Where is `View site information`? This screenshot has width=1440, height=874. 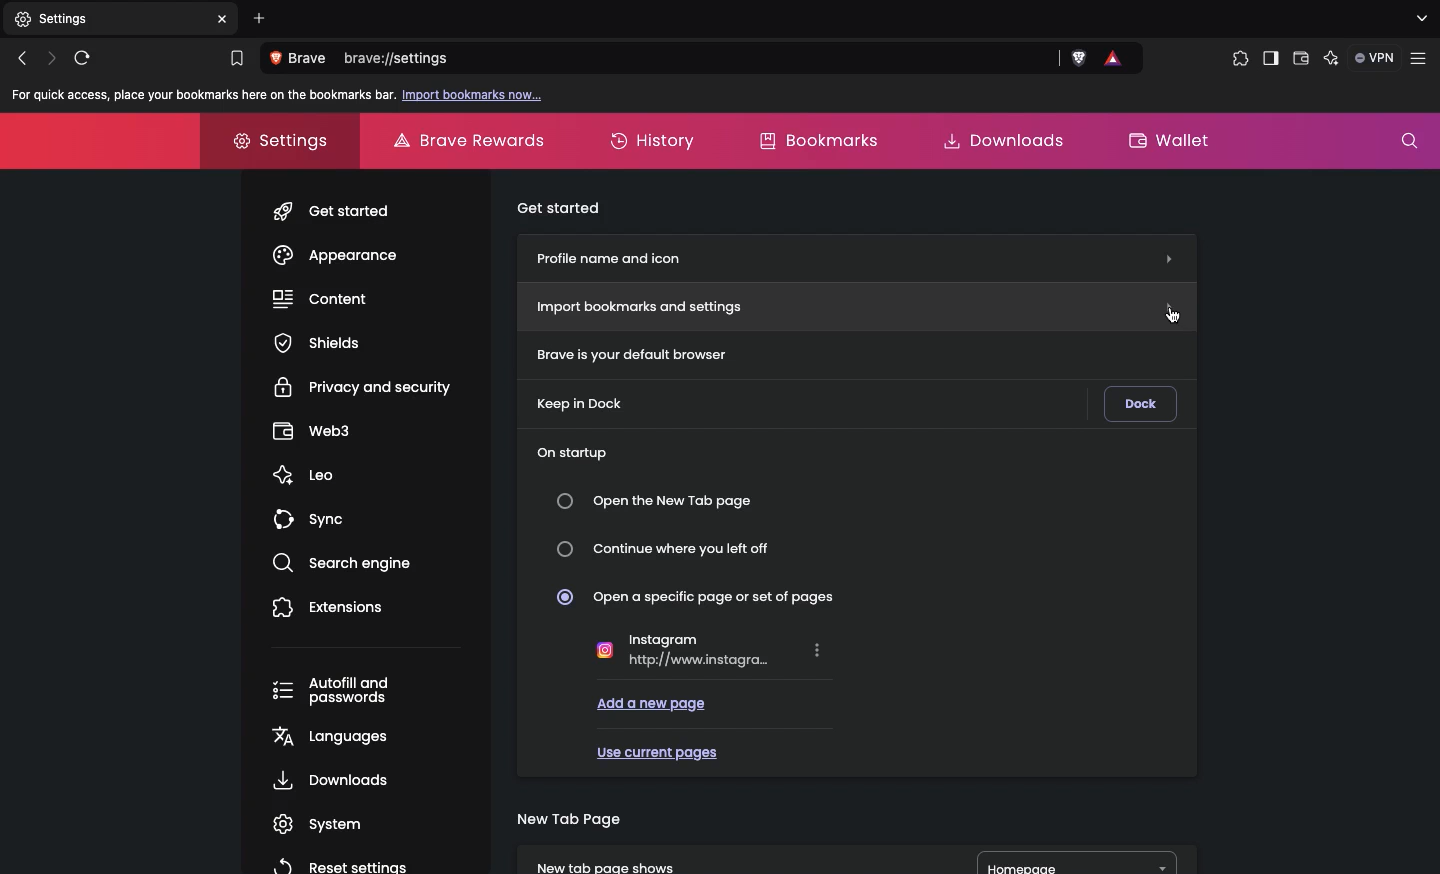
View site information is located at coordinates (302, 59).